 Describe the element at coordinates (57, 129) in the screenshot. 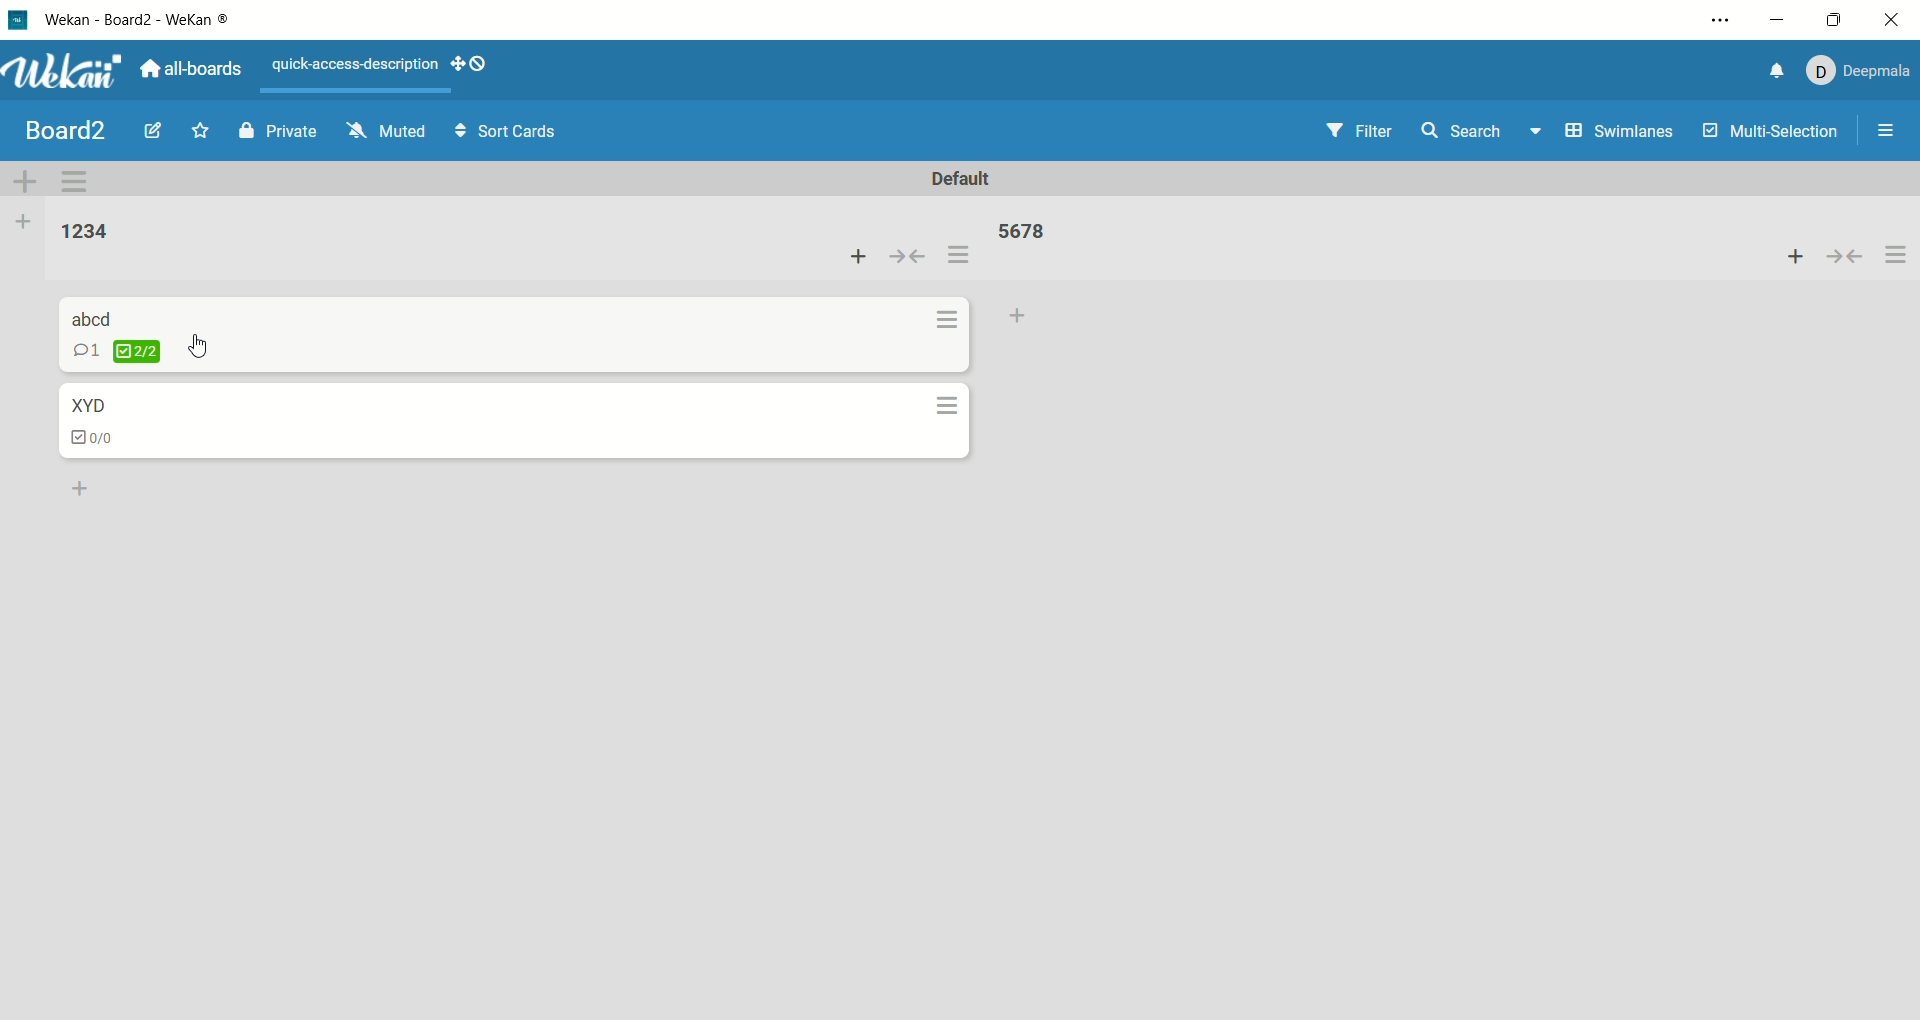

I see `board title` at that location.